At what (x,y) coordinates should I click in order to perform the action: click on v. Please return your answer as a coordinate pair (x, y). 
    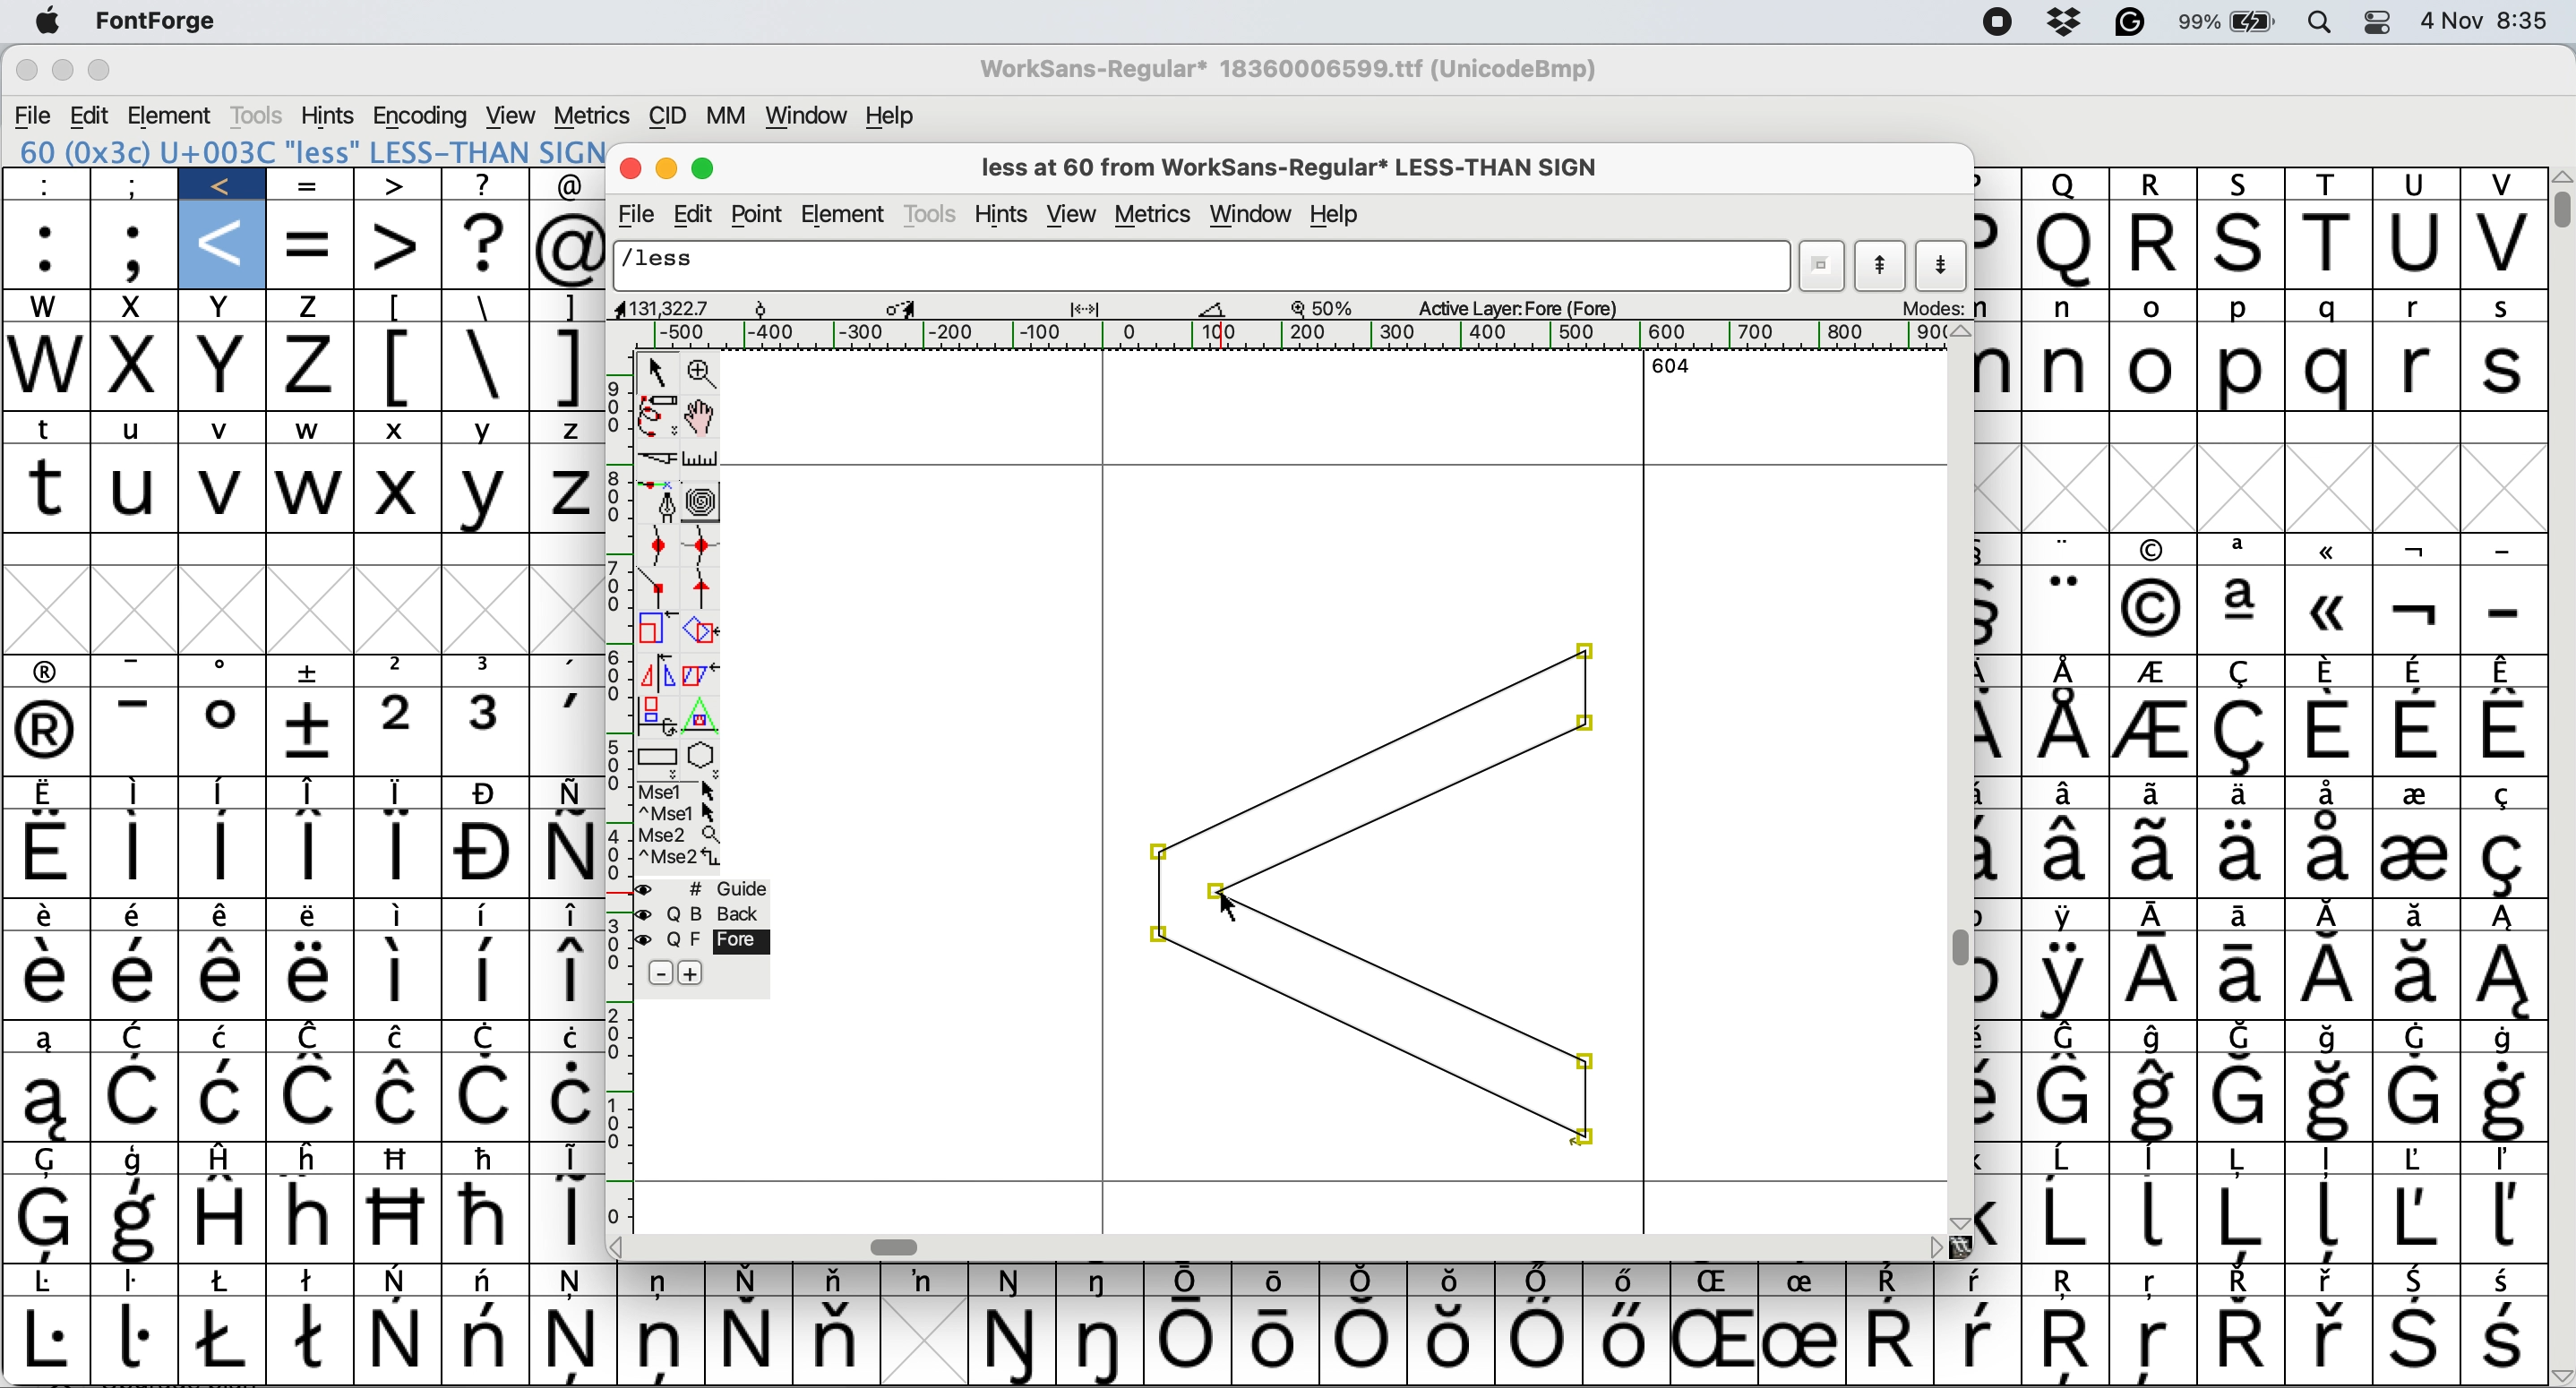
    Looking at the image, I should click on (231, 428).